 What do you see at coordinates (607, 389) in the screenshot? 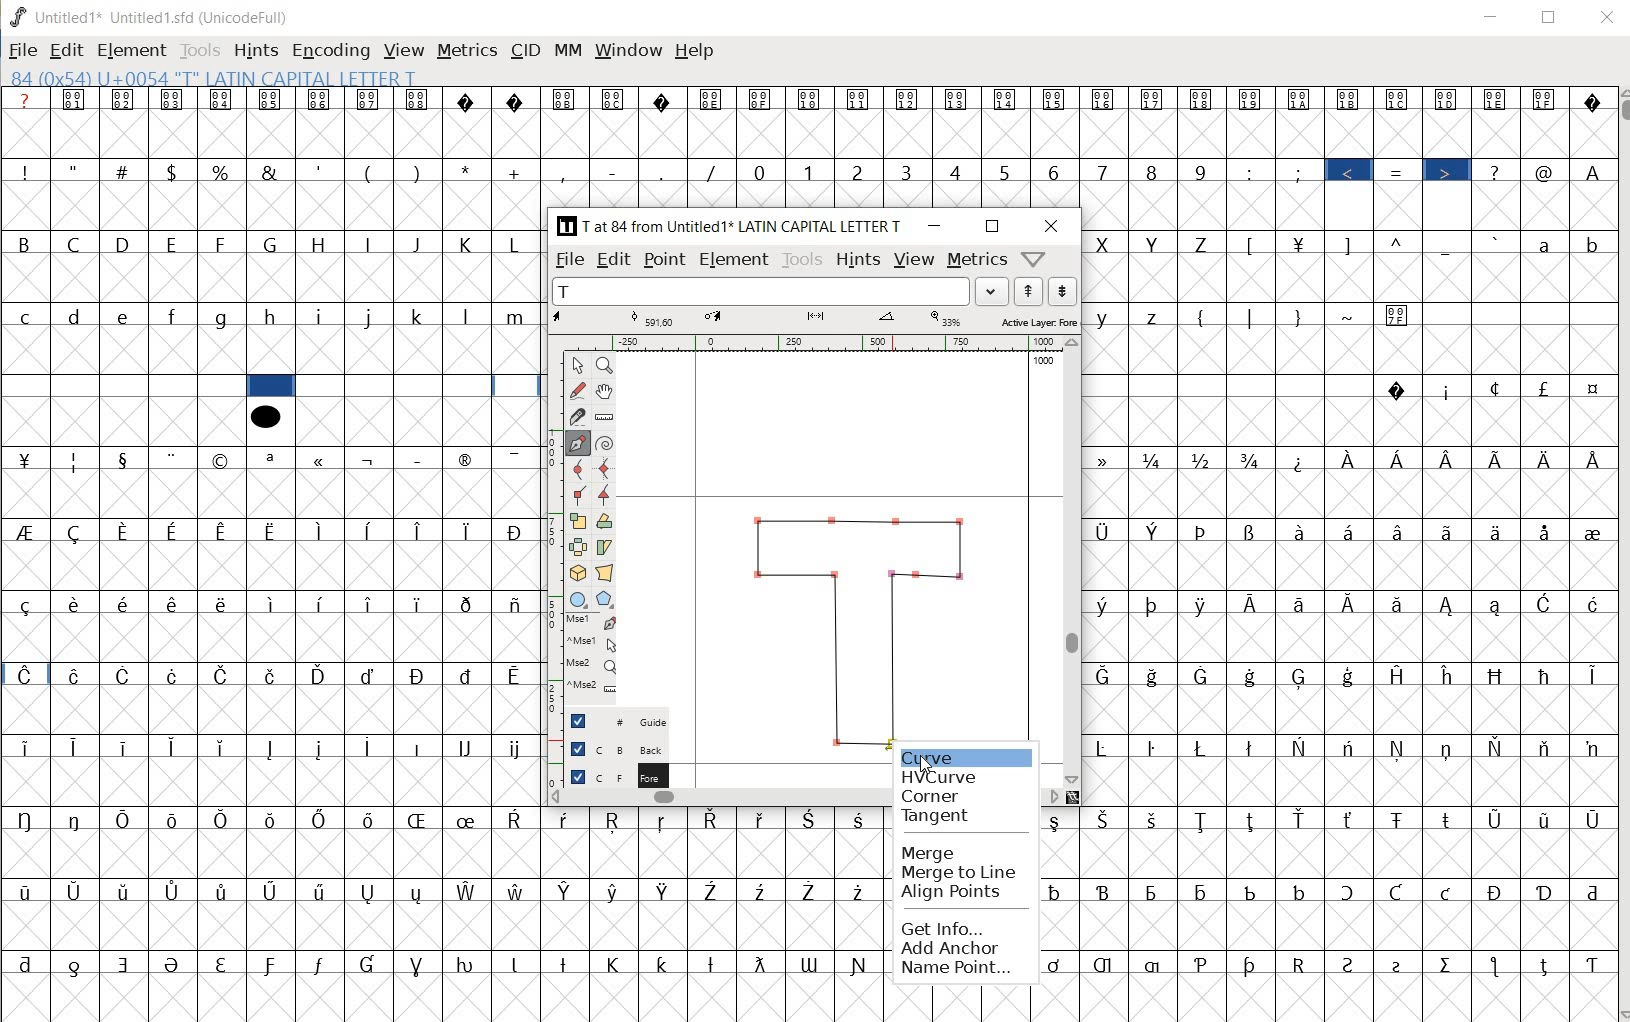
I see `pan` at bounding box center [607, 389].